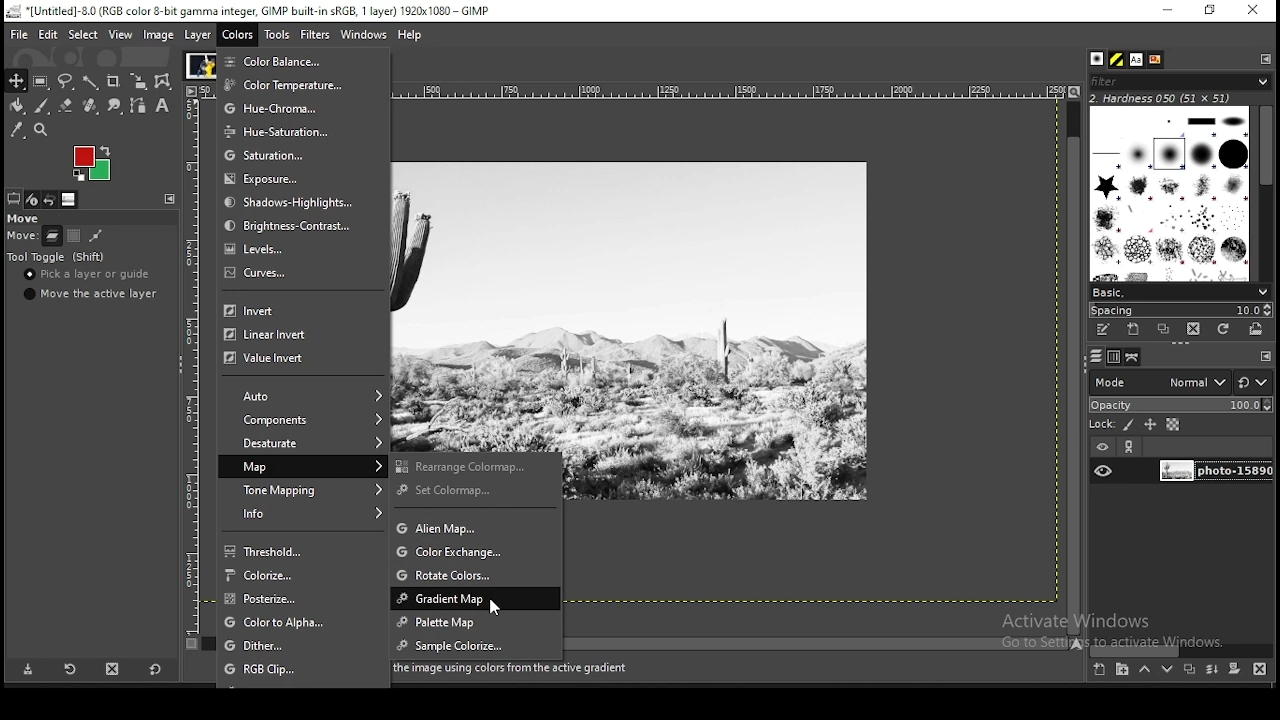 This screenshot has height=720, width=1280. I want to click on components, so click(305, 421).